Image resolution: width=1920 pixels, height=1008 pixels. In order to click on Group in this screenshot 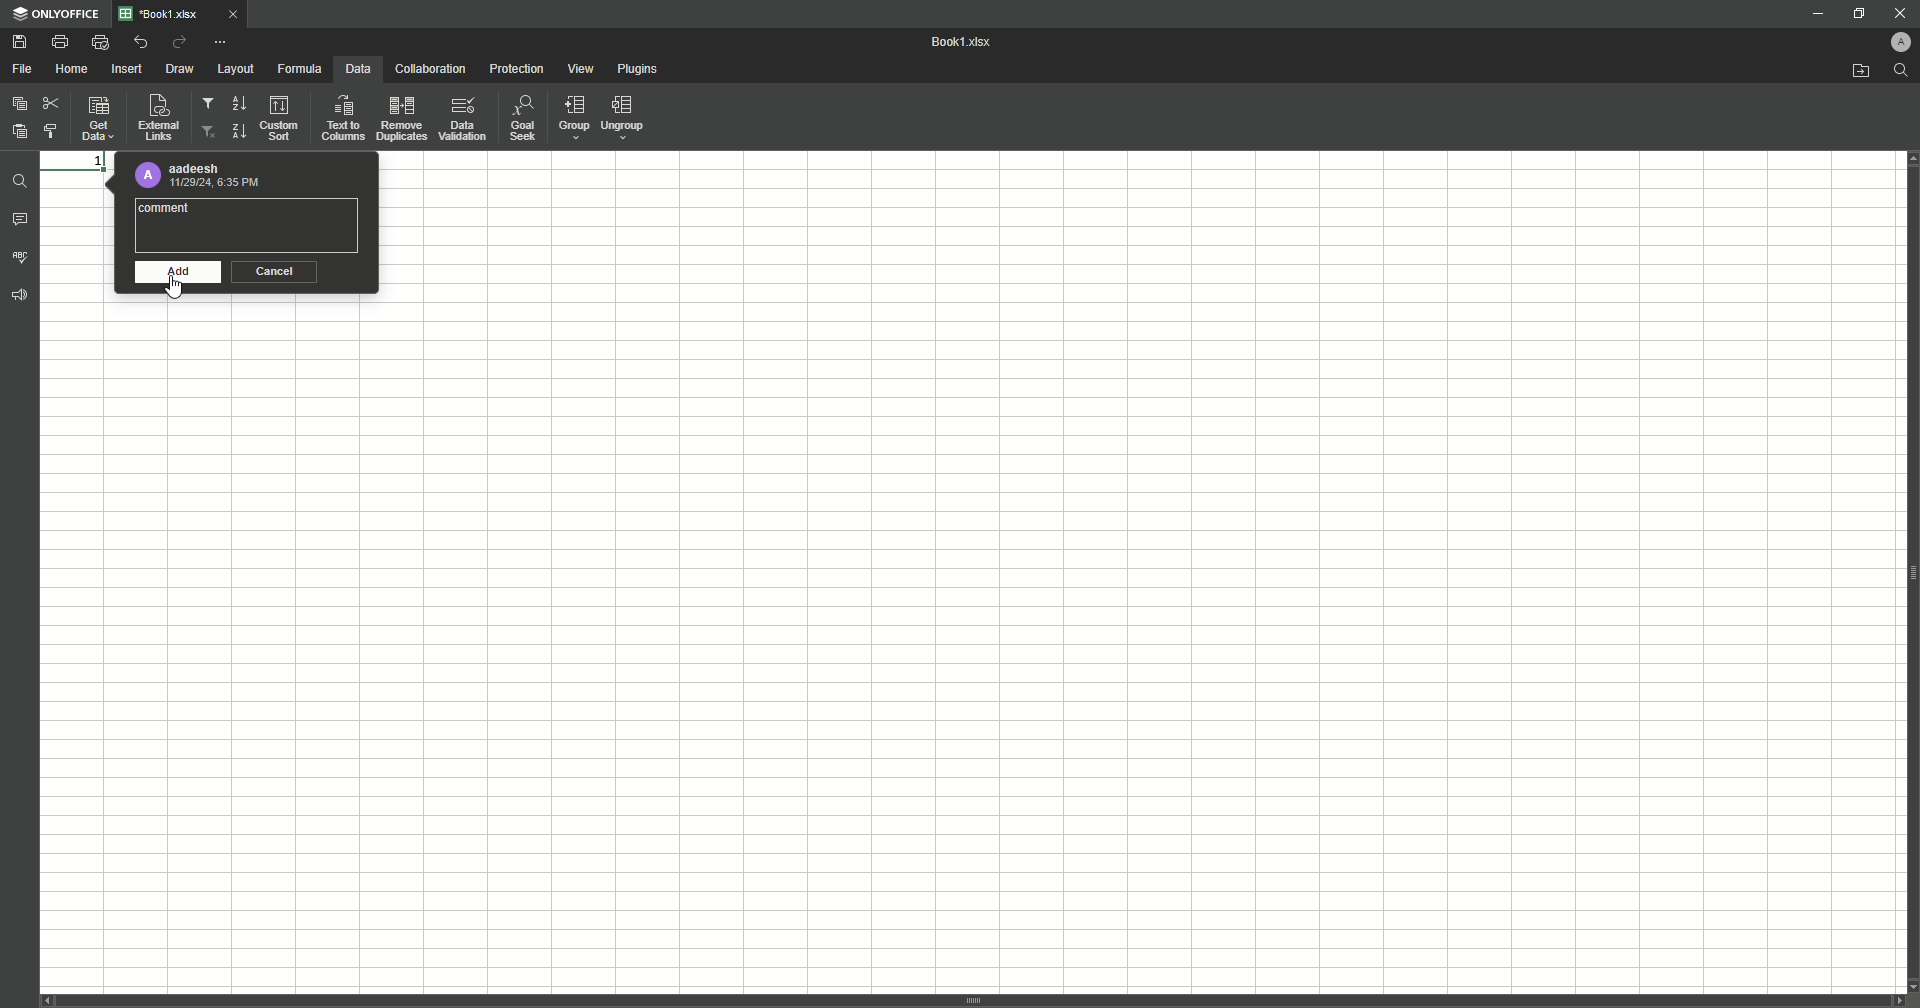, I will do `click(572, 119)`.